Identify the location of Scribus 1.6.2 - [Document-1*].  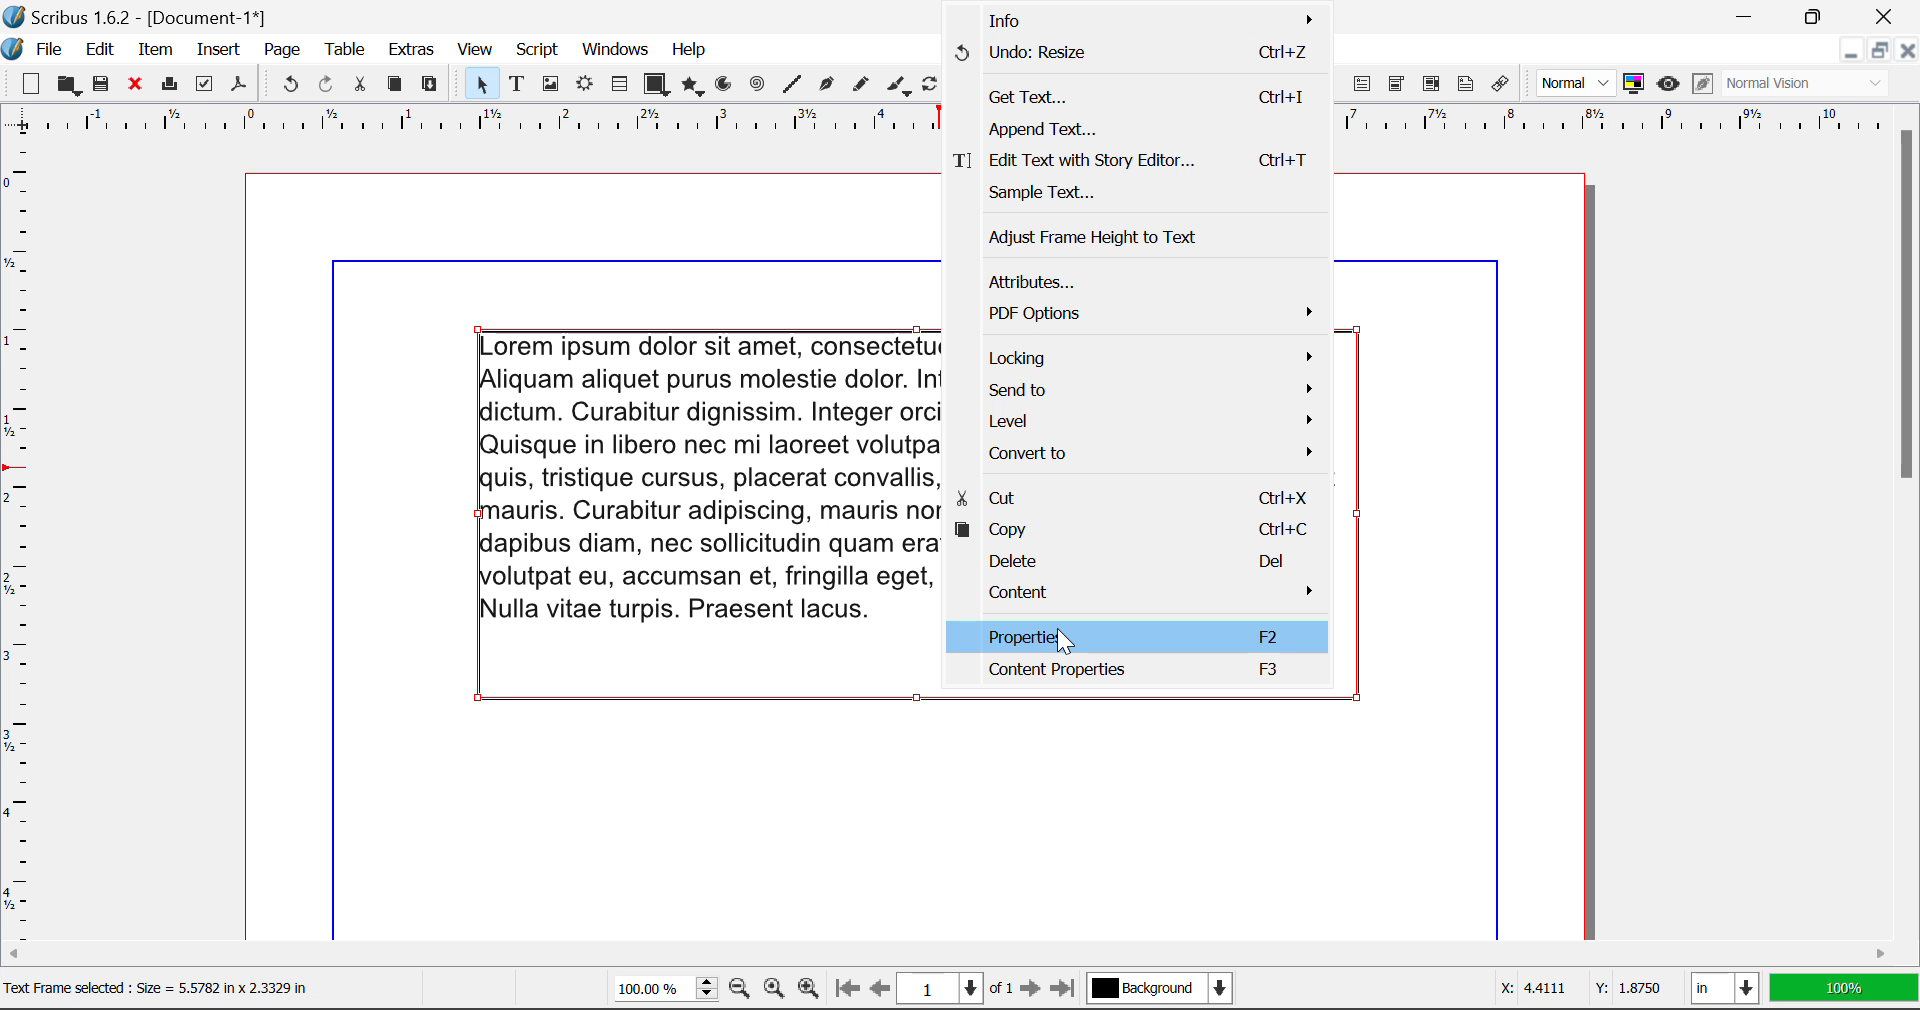
(136, 17).